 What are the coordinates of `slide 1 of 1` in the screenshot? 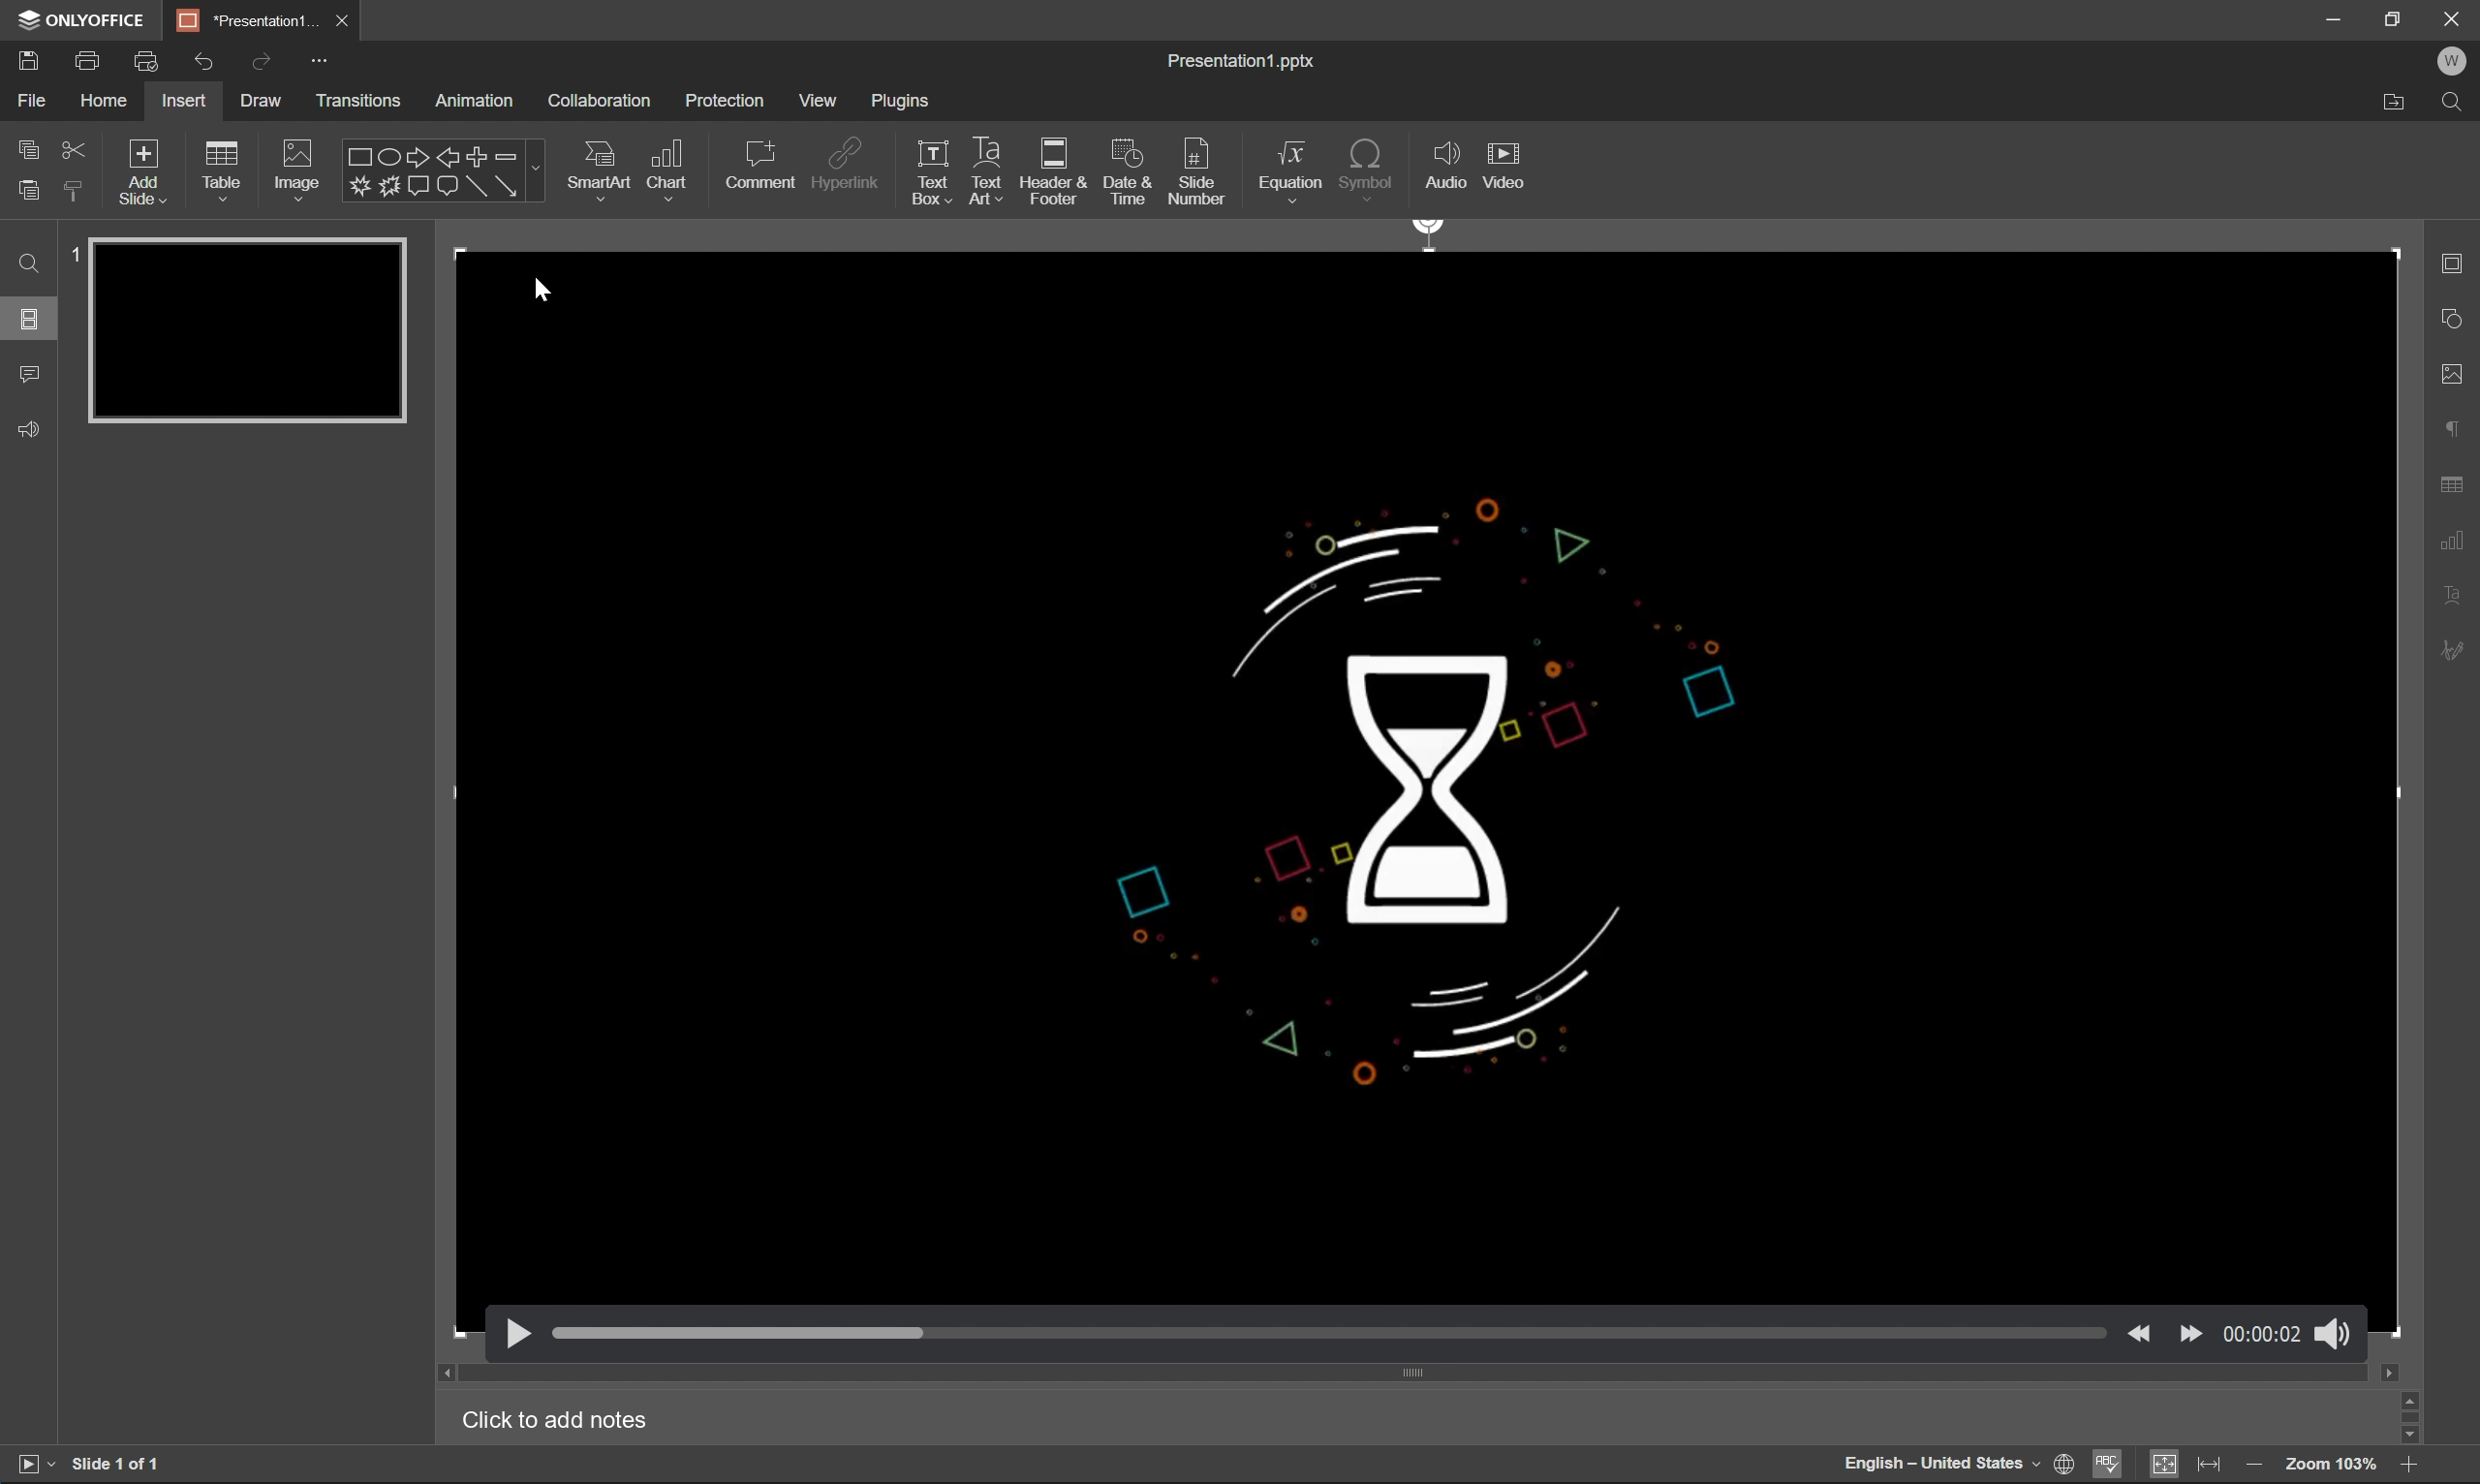 It's located at (129, 1464).